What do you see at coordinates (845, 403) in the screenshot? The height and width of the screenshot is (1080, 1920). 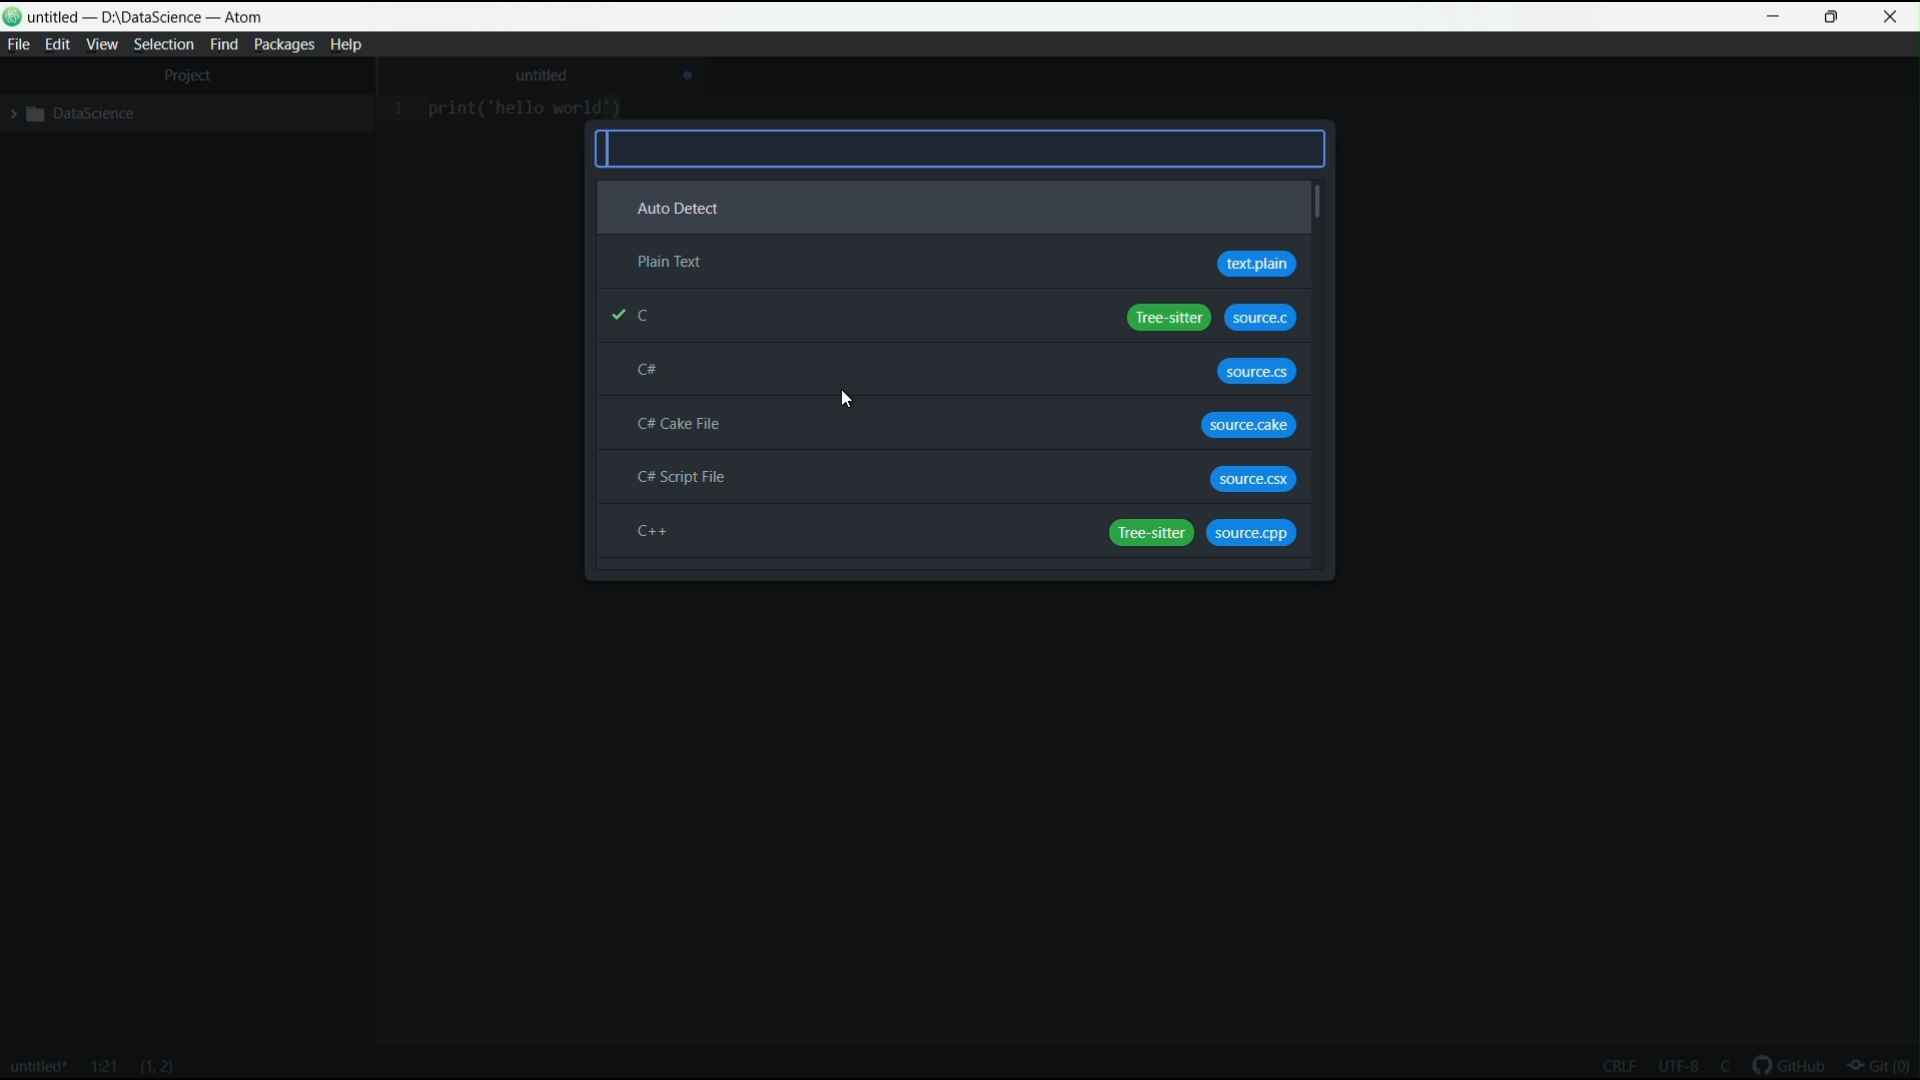 I see `cursor` at bounding box center [845, 403].